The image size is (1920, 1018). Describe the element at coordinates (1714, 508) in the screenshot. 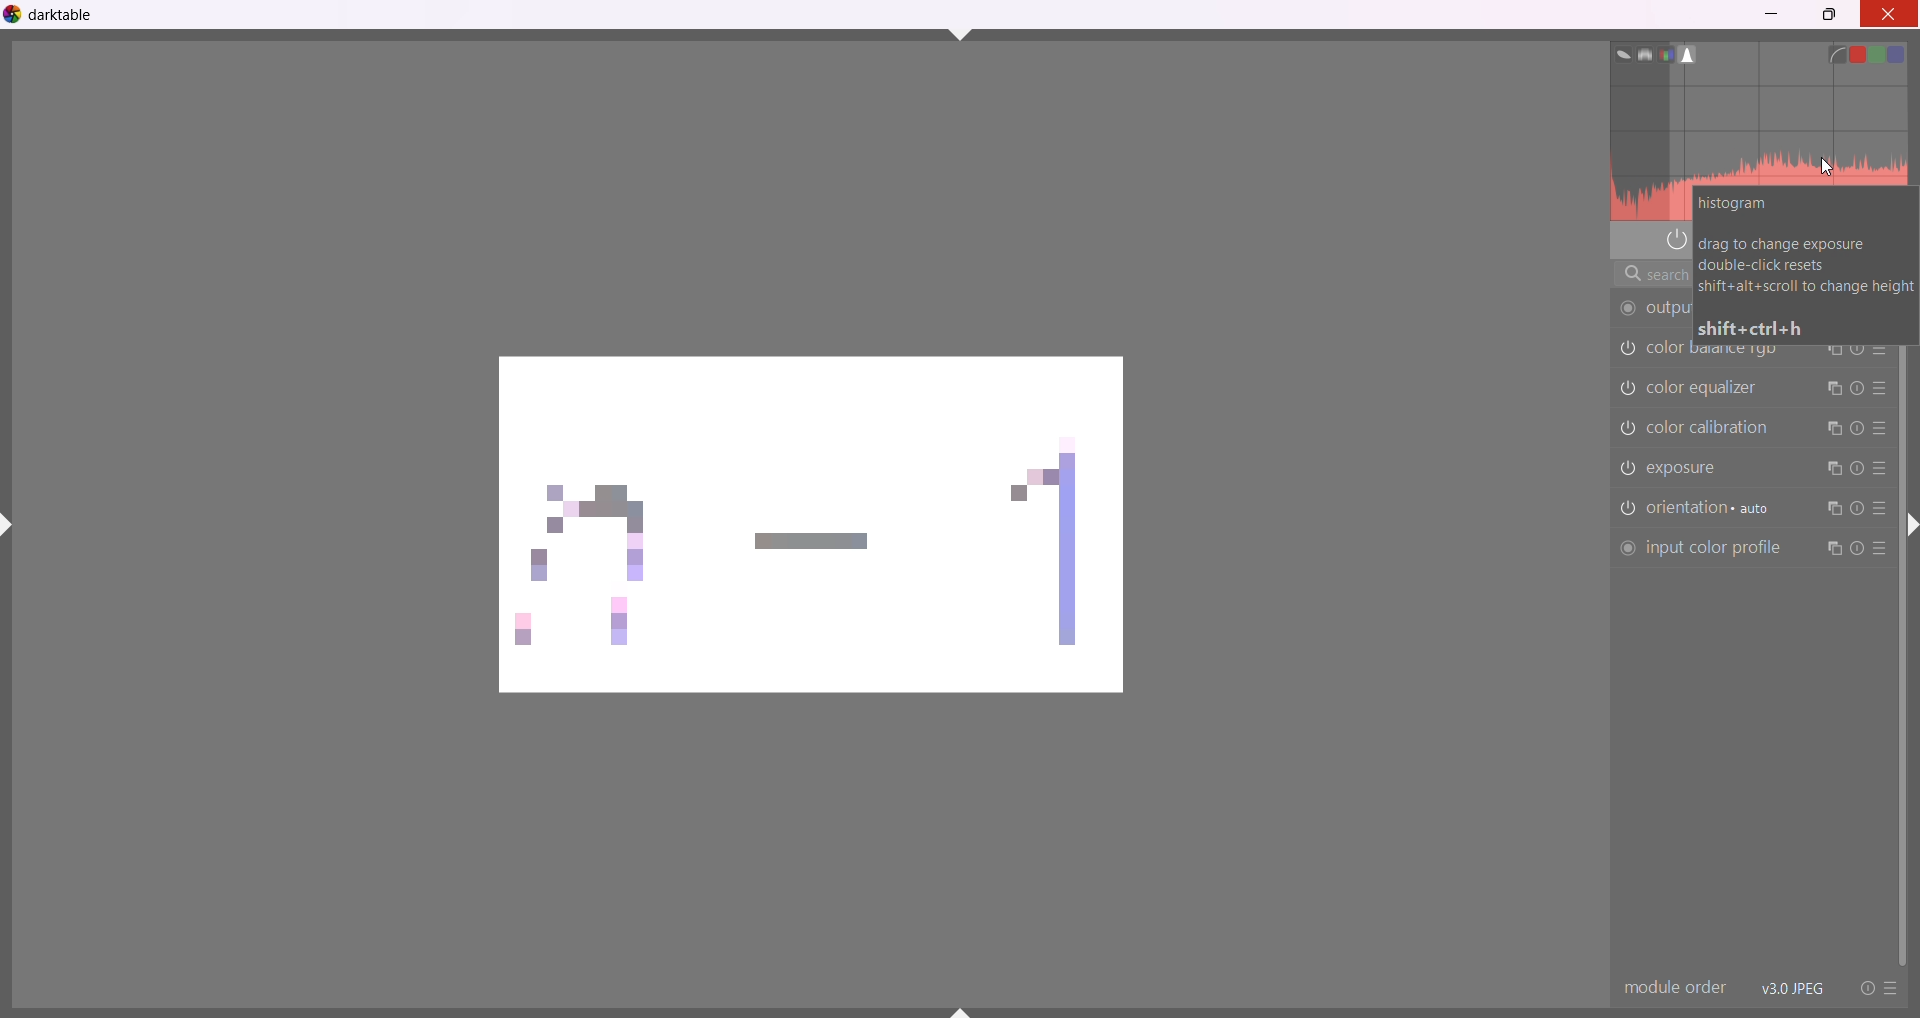

I see `orientation` at that location.